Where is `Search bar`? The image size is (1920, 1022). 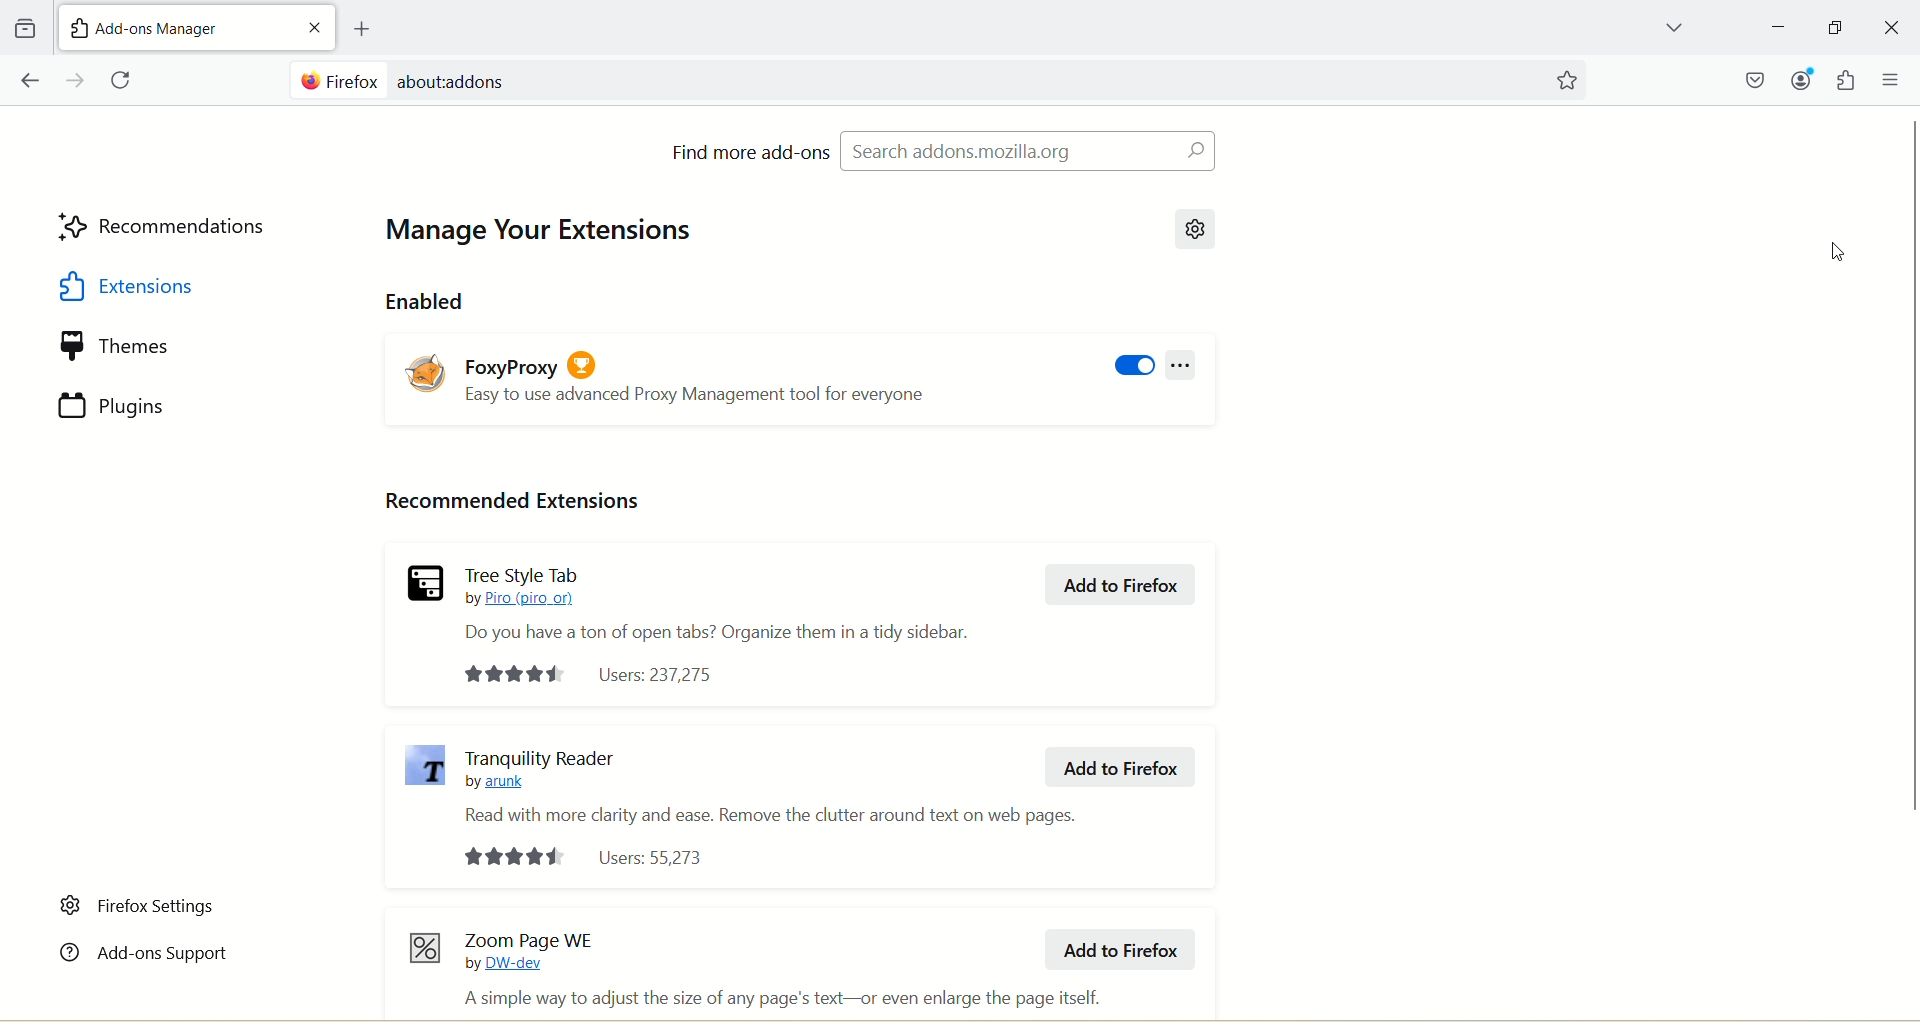
Search bar is located at coordinates (912, 78).